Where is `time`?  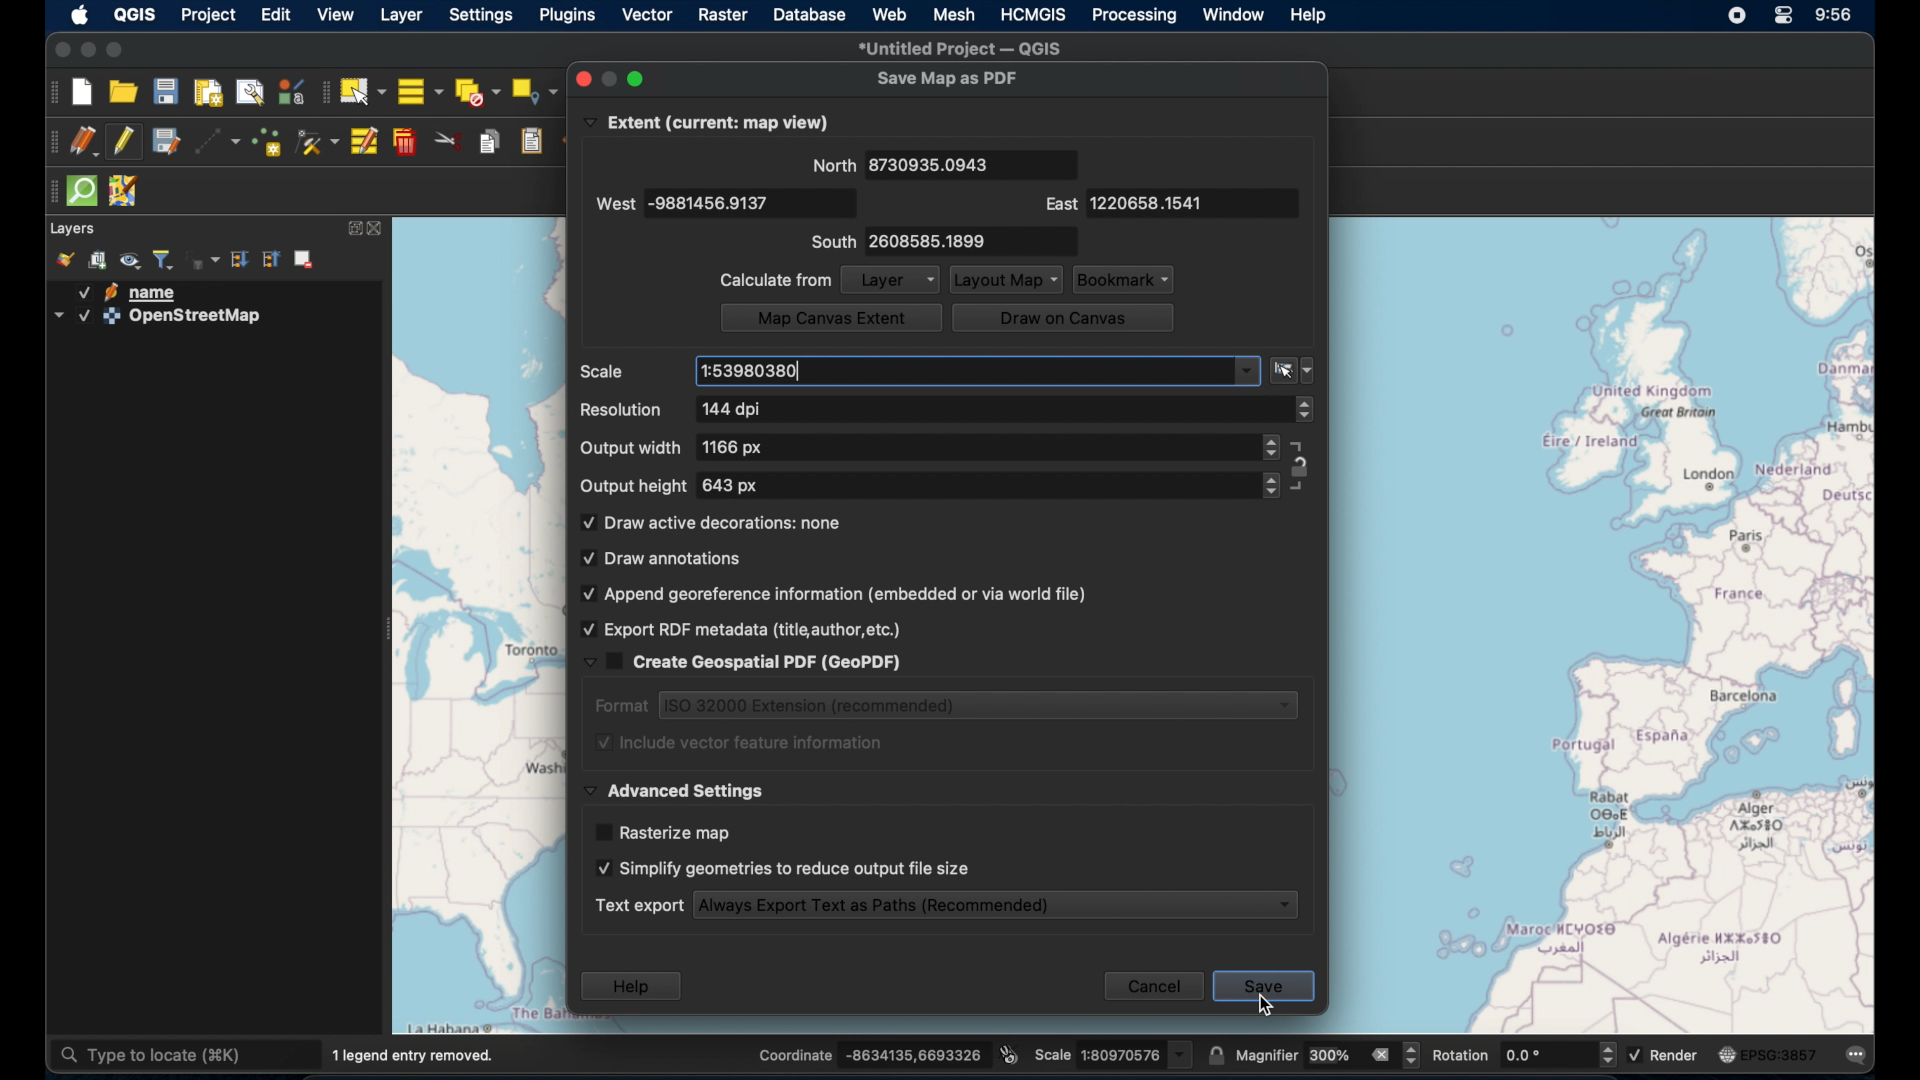 time is located at coordinates (1837, 17).